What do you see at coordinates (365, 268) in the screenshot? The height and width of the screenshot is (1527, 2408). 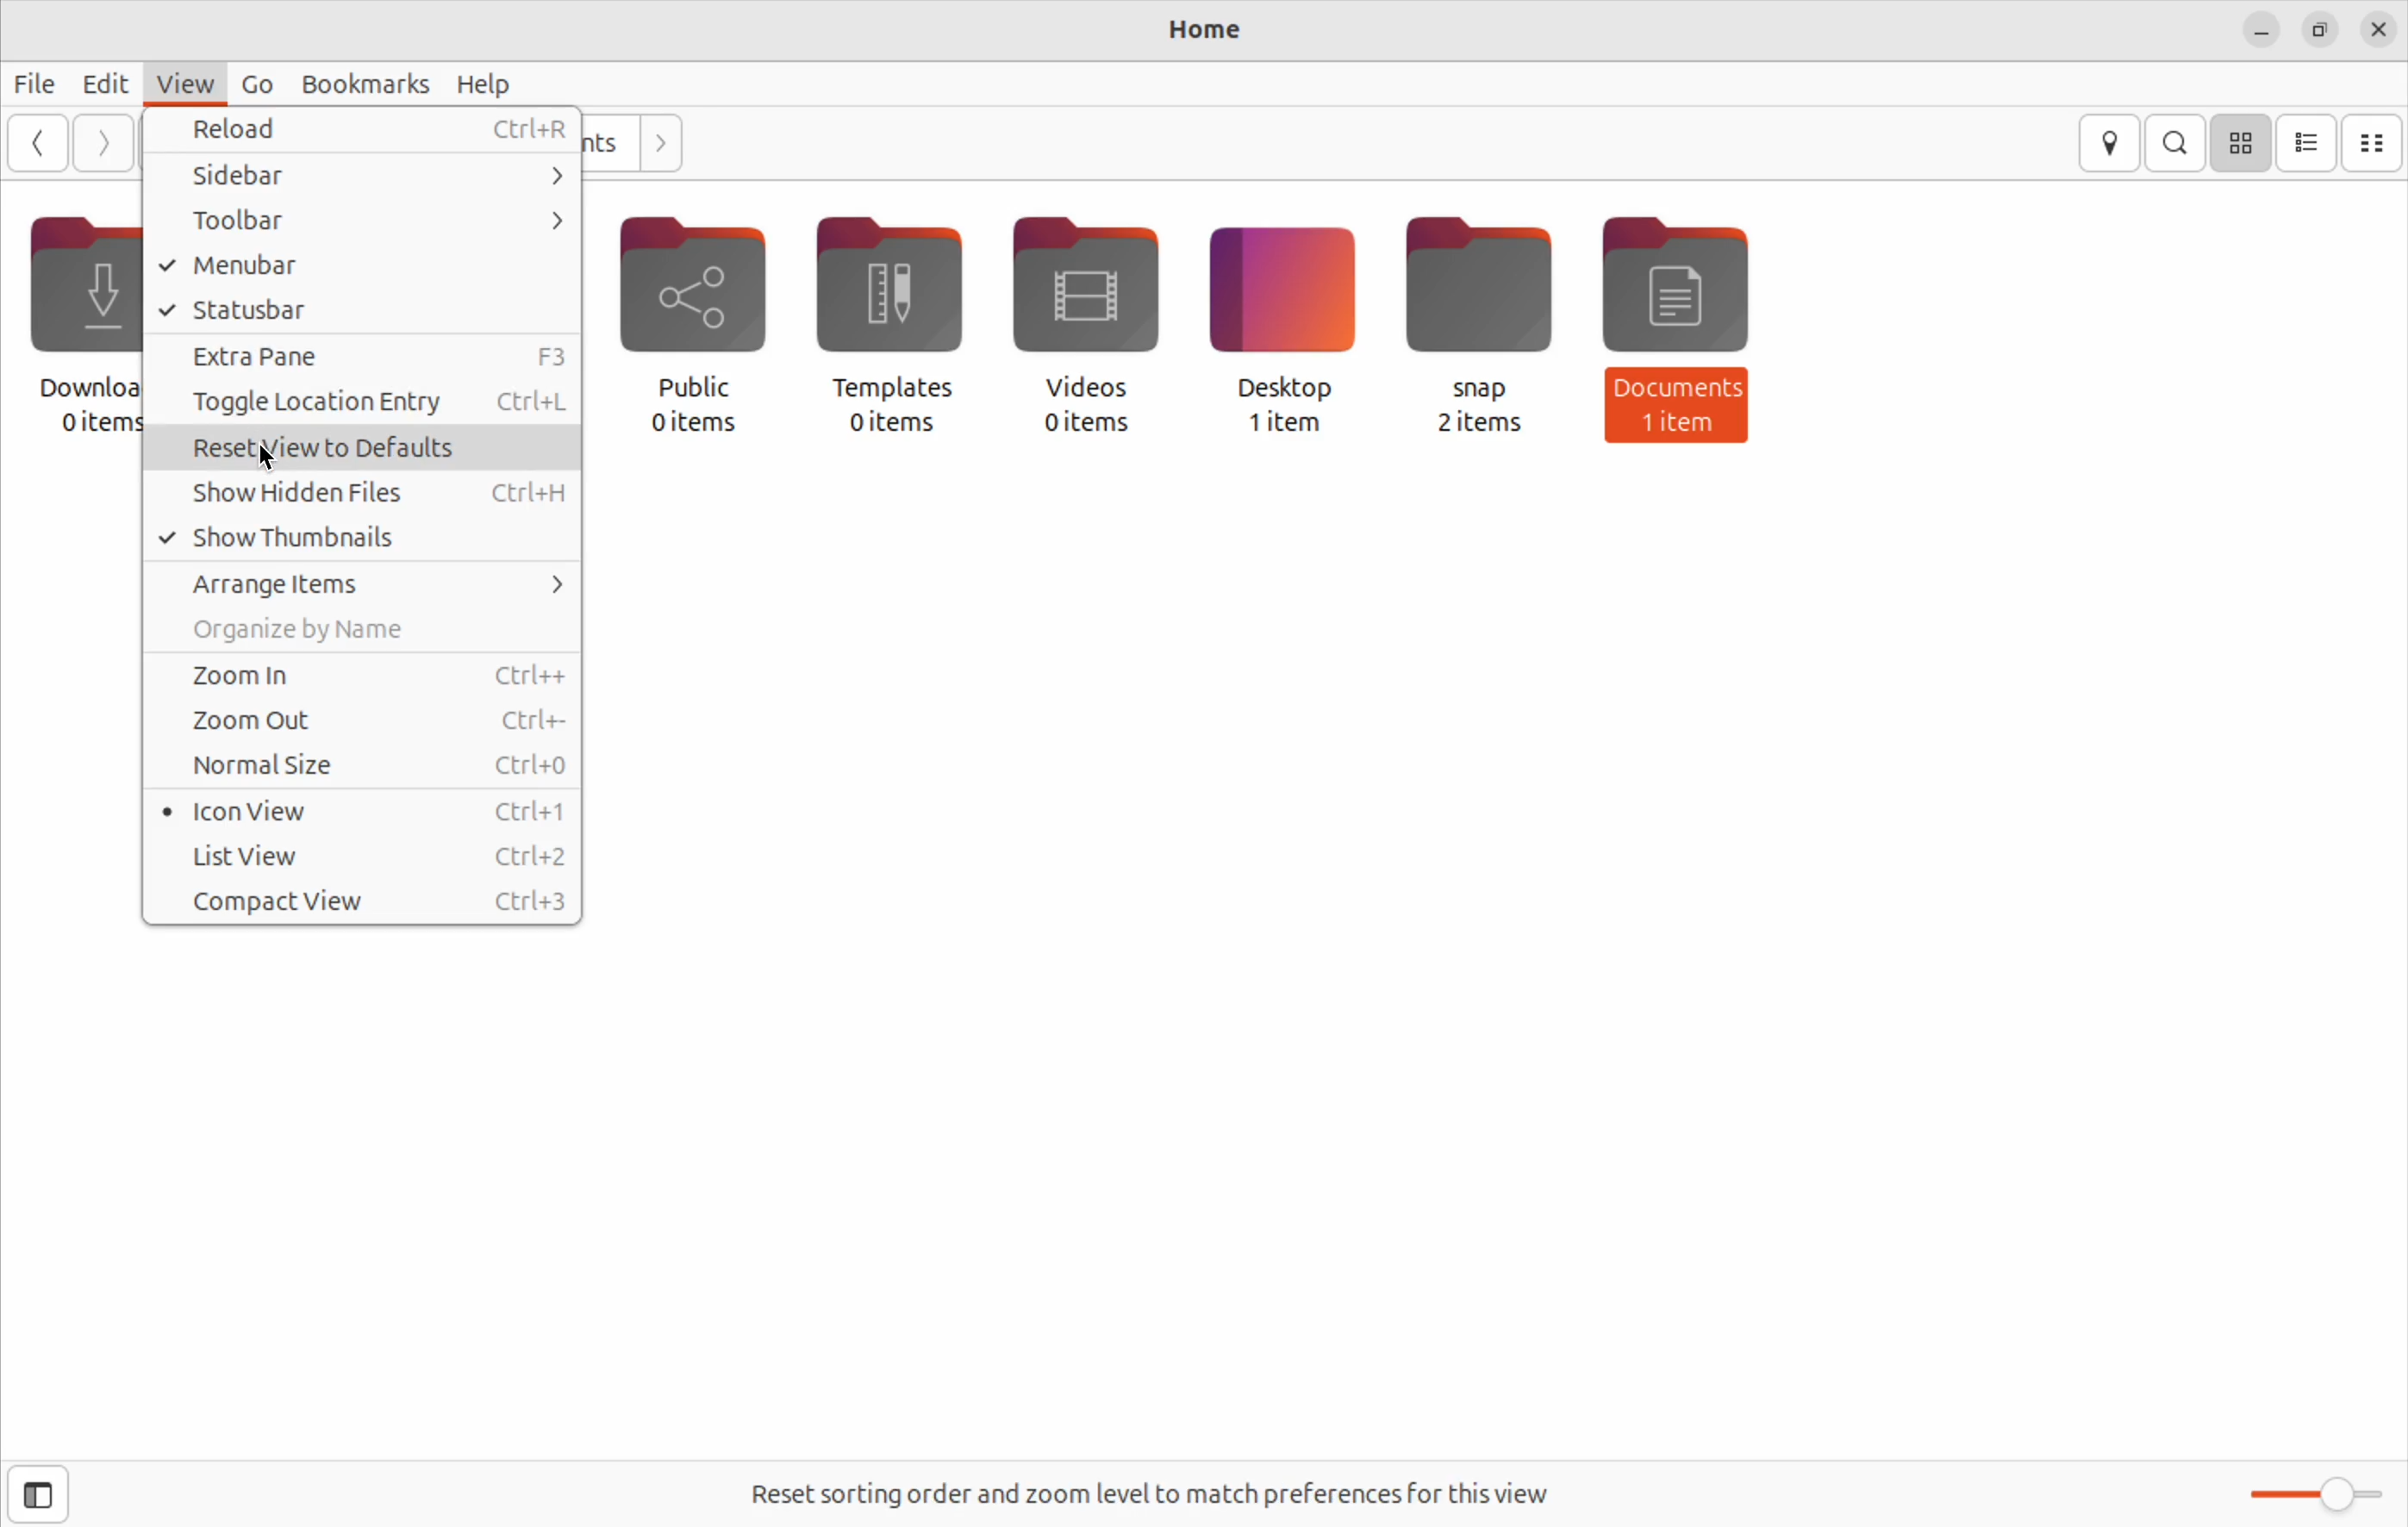 I see `Menubar` at bounding box center [365, 268].